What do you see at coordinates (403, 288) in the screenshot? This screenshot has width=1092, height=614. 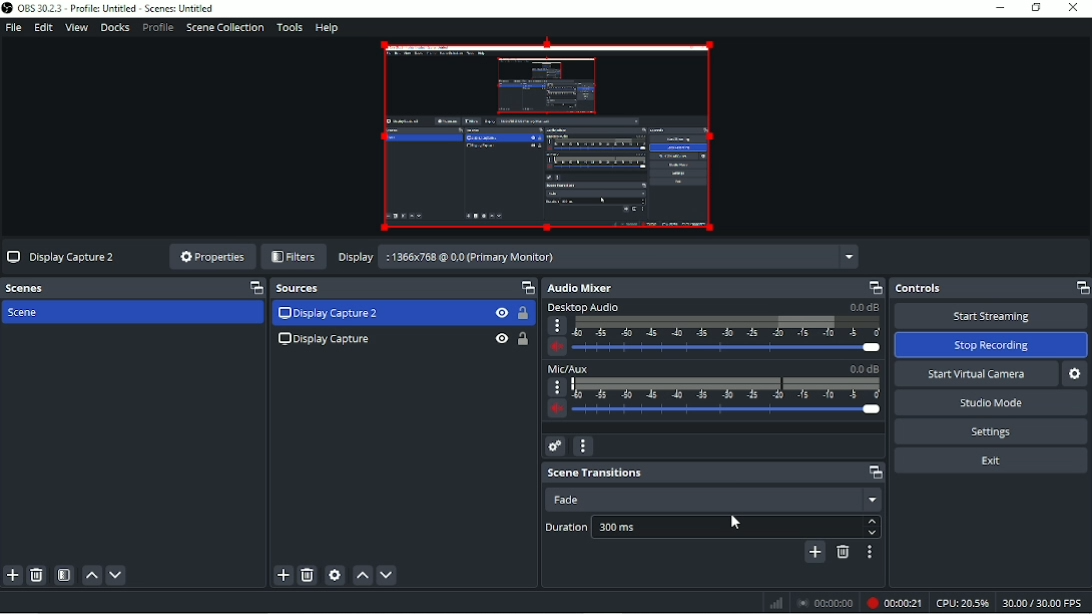 I see `Sources` at bounding box center [403, 288].